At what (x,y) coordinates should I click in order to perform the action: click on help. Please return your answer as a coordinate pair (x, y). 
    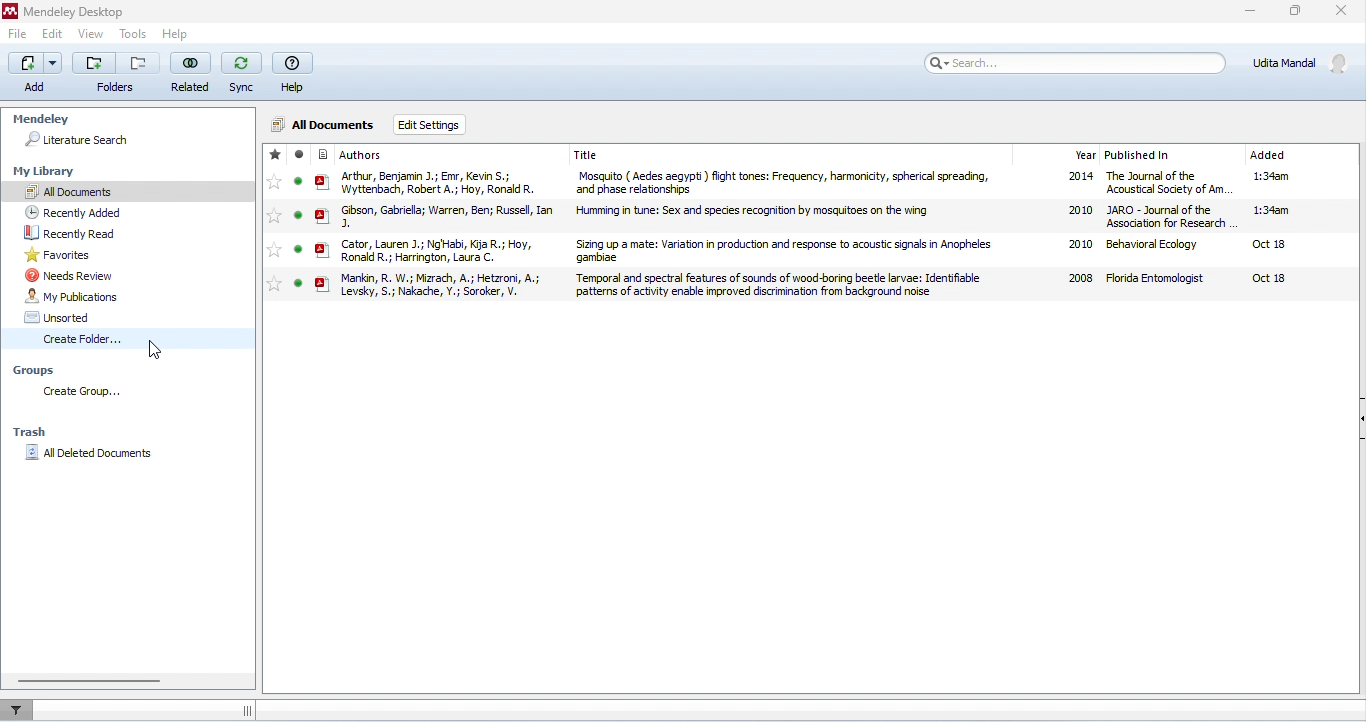
    Looking at the image, I should click on (293, 72).